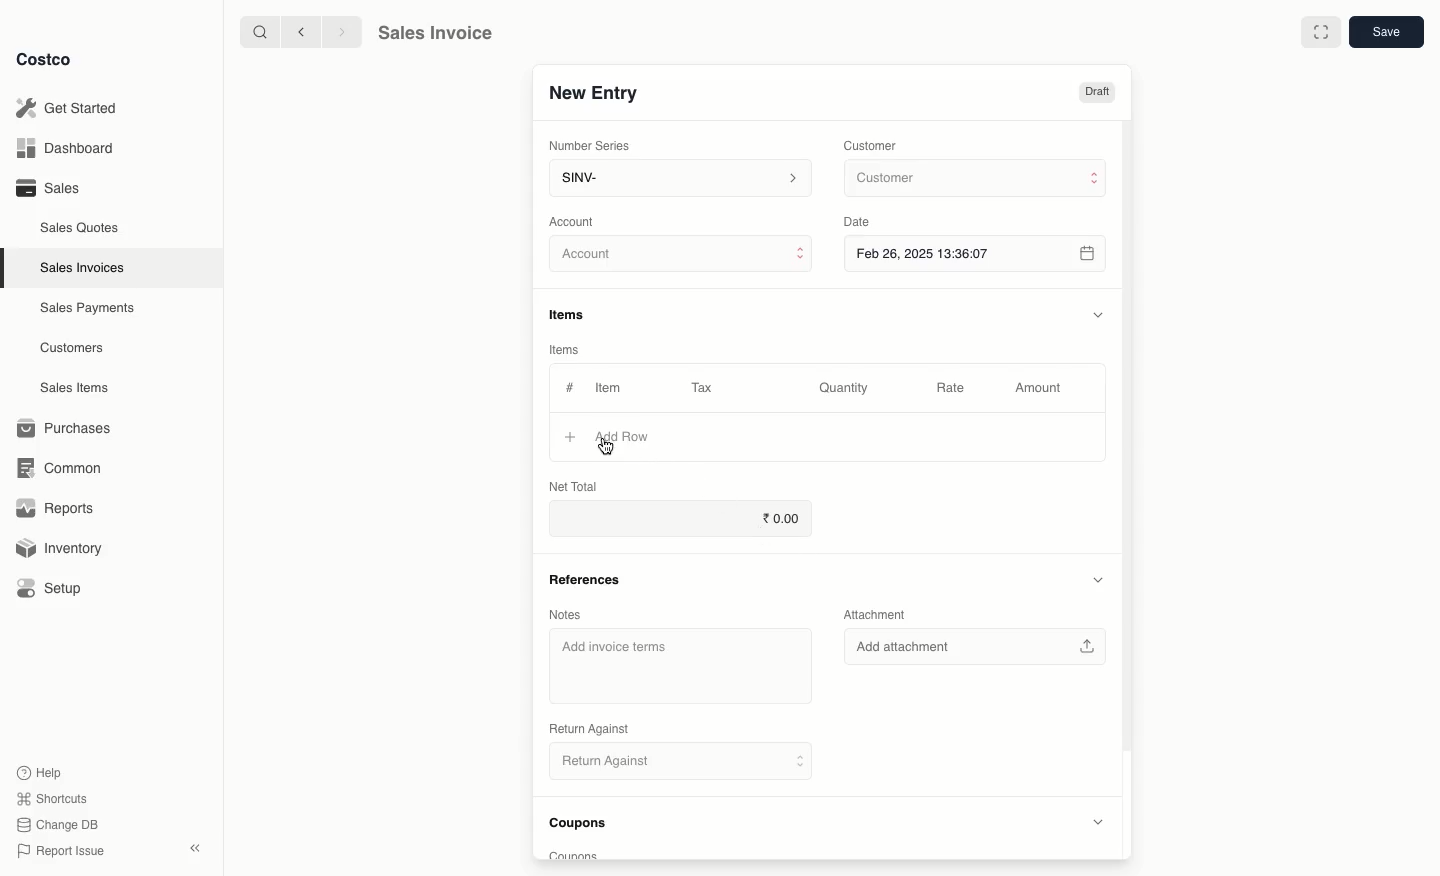  I want to click on Sales Payments., so click(89, 310).